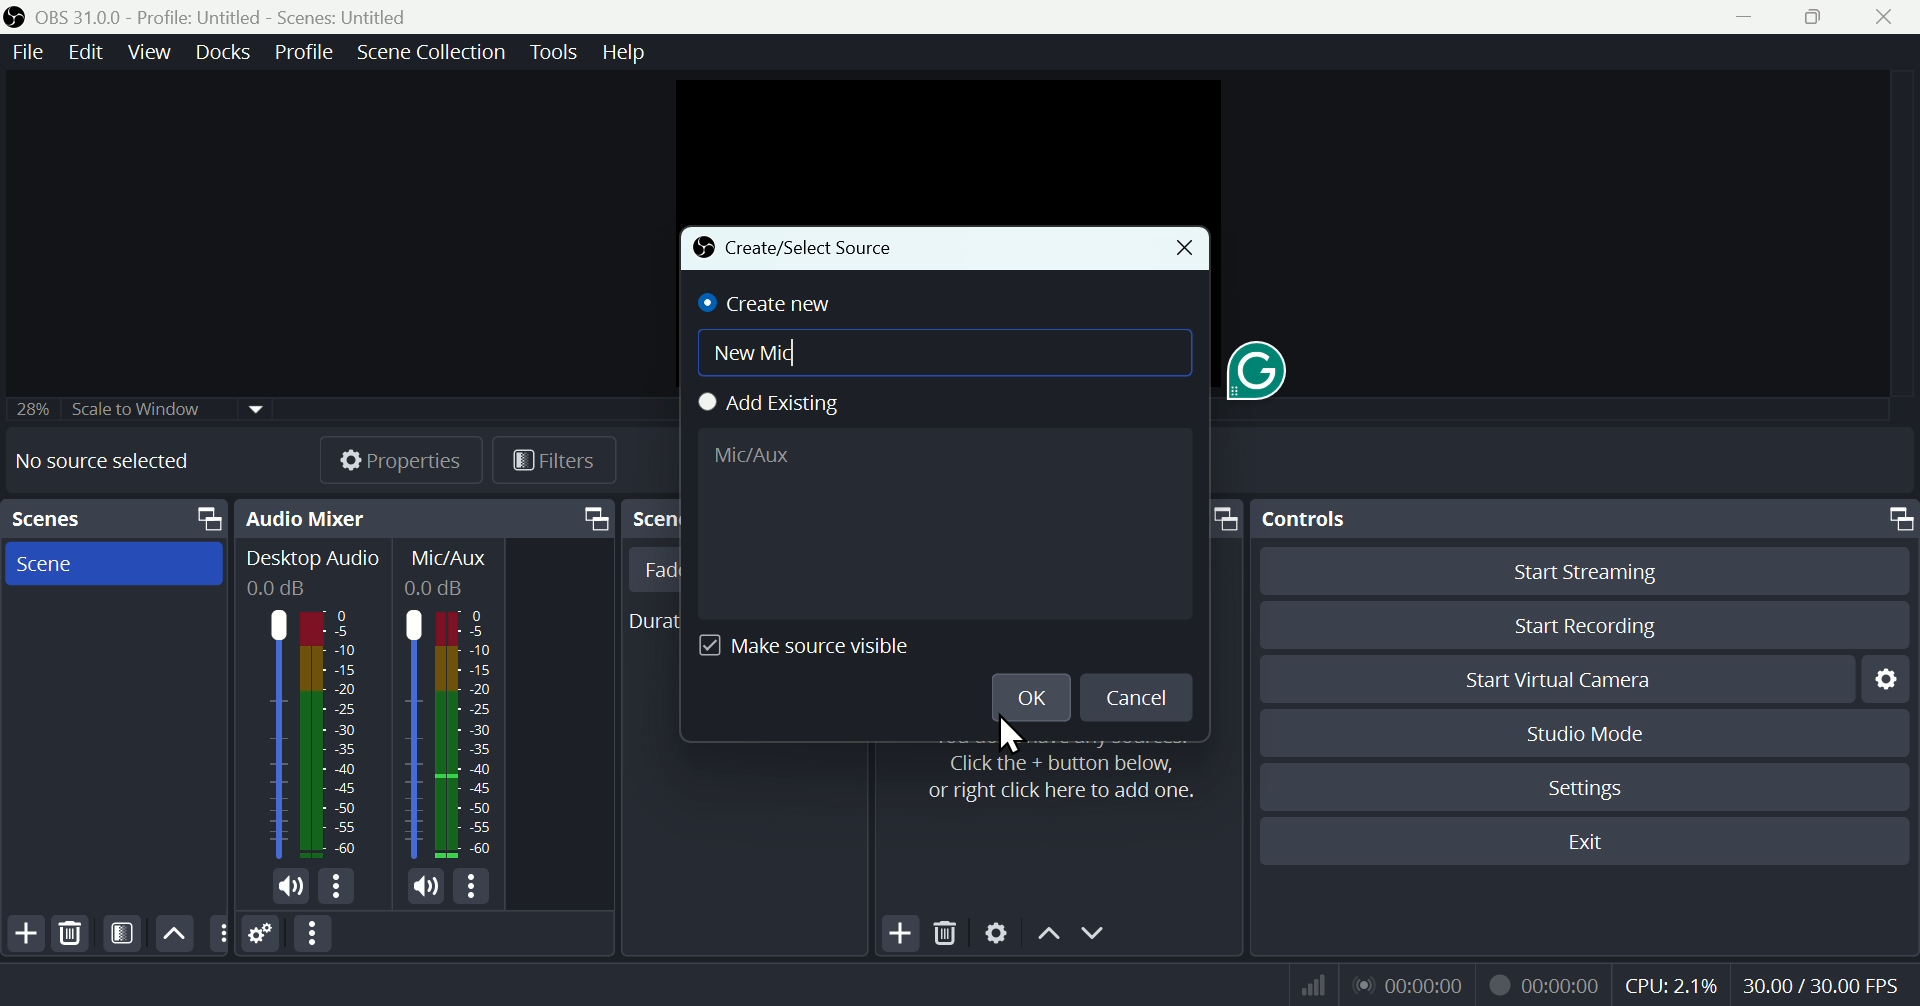  What do you see at coordinates (227, 52) in the screenshot?
I see `Docks` at bounding box center [227, 52].